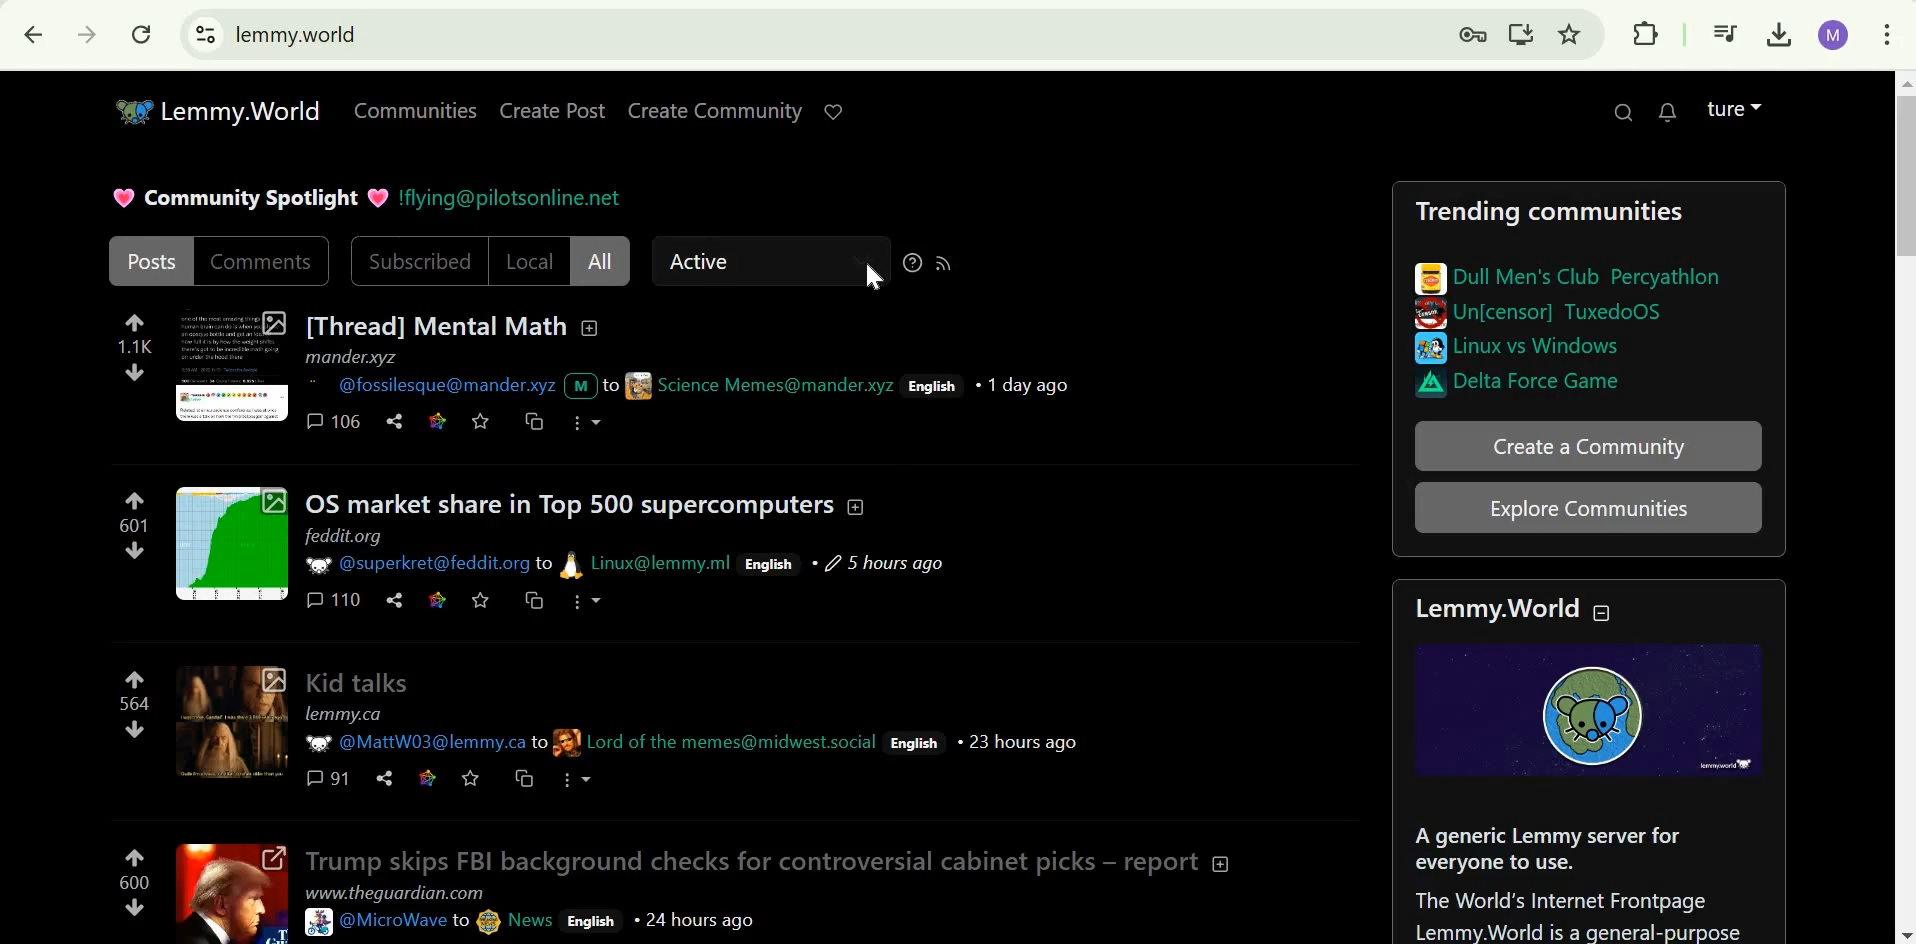 The height and width of the screenshot is (944, 1916). I want to click on Local, so click(527, 260).